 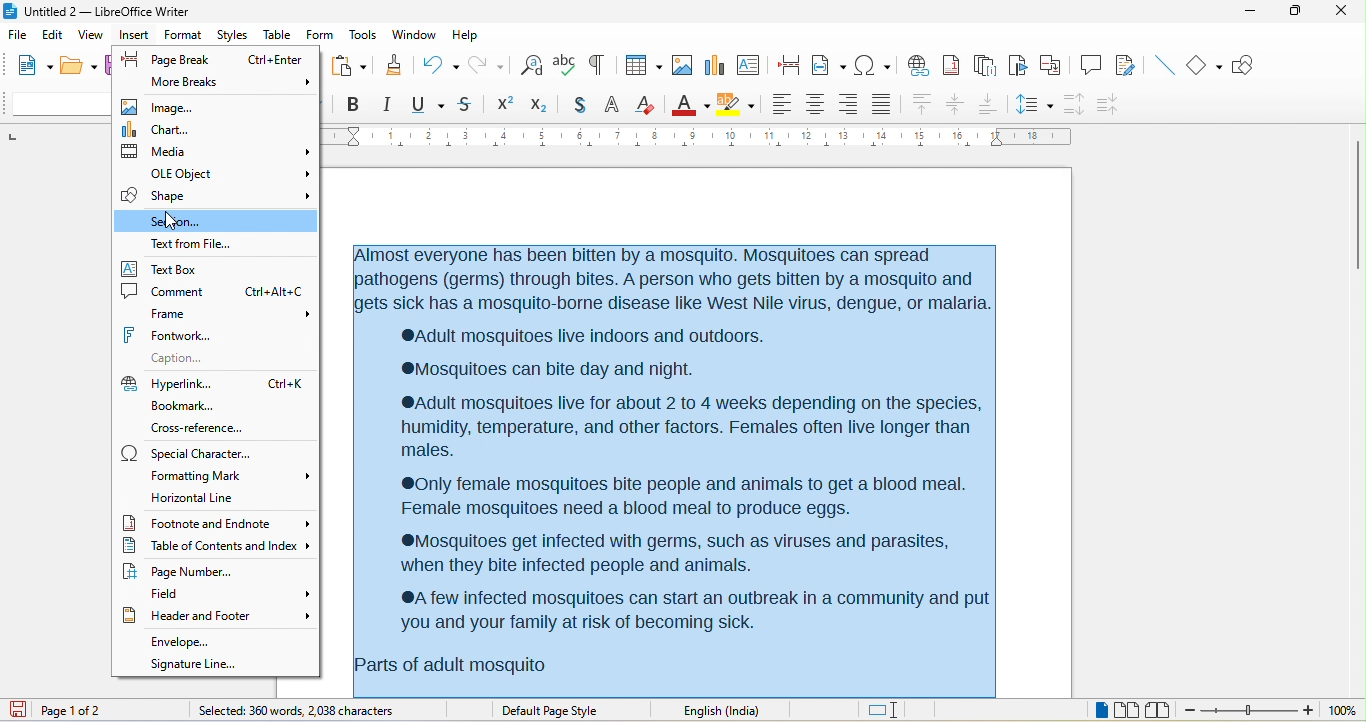 What do you see at coordinates (1246, 13) in the screenshot?
I see `minimize` at bounding box center [1246, 13].